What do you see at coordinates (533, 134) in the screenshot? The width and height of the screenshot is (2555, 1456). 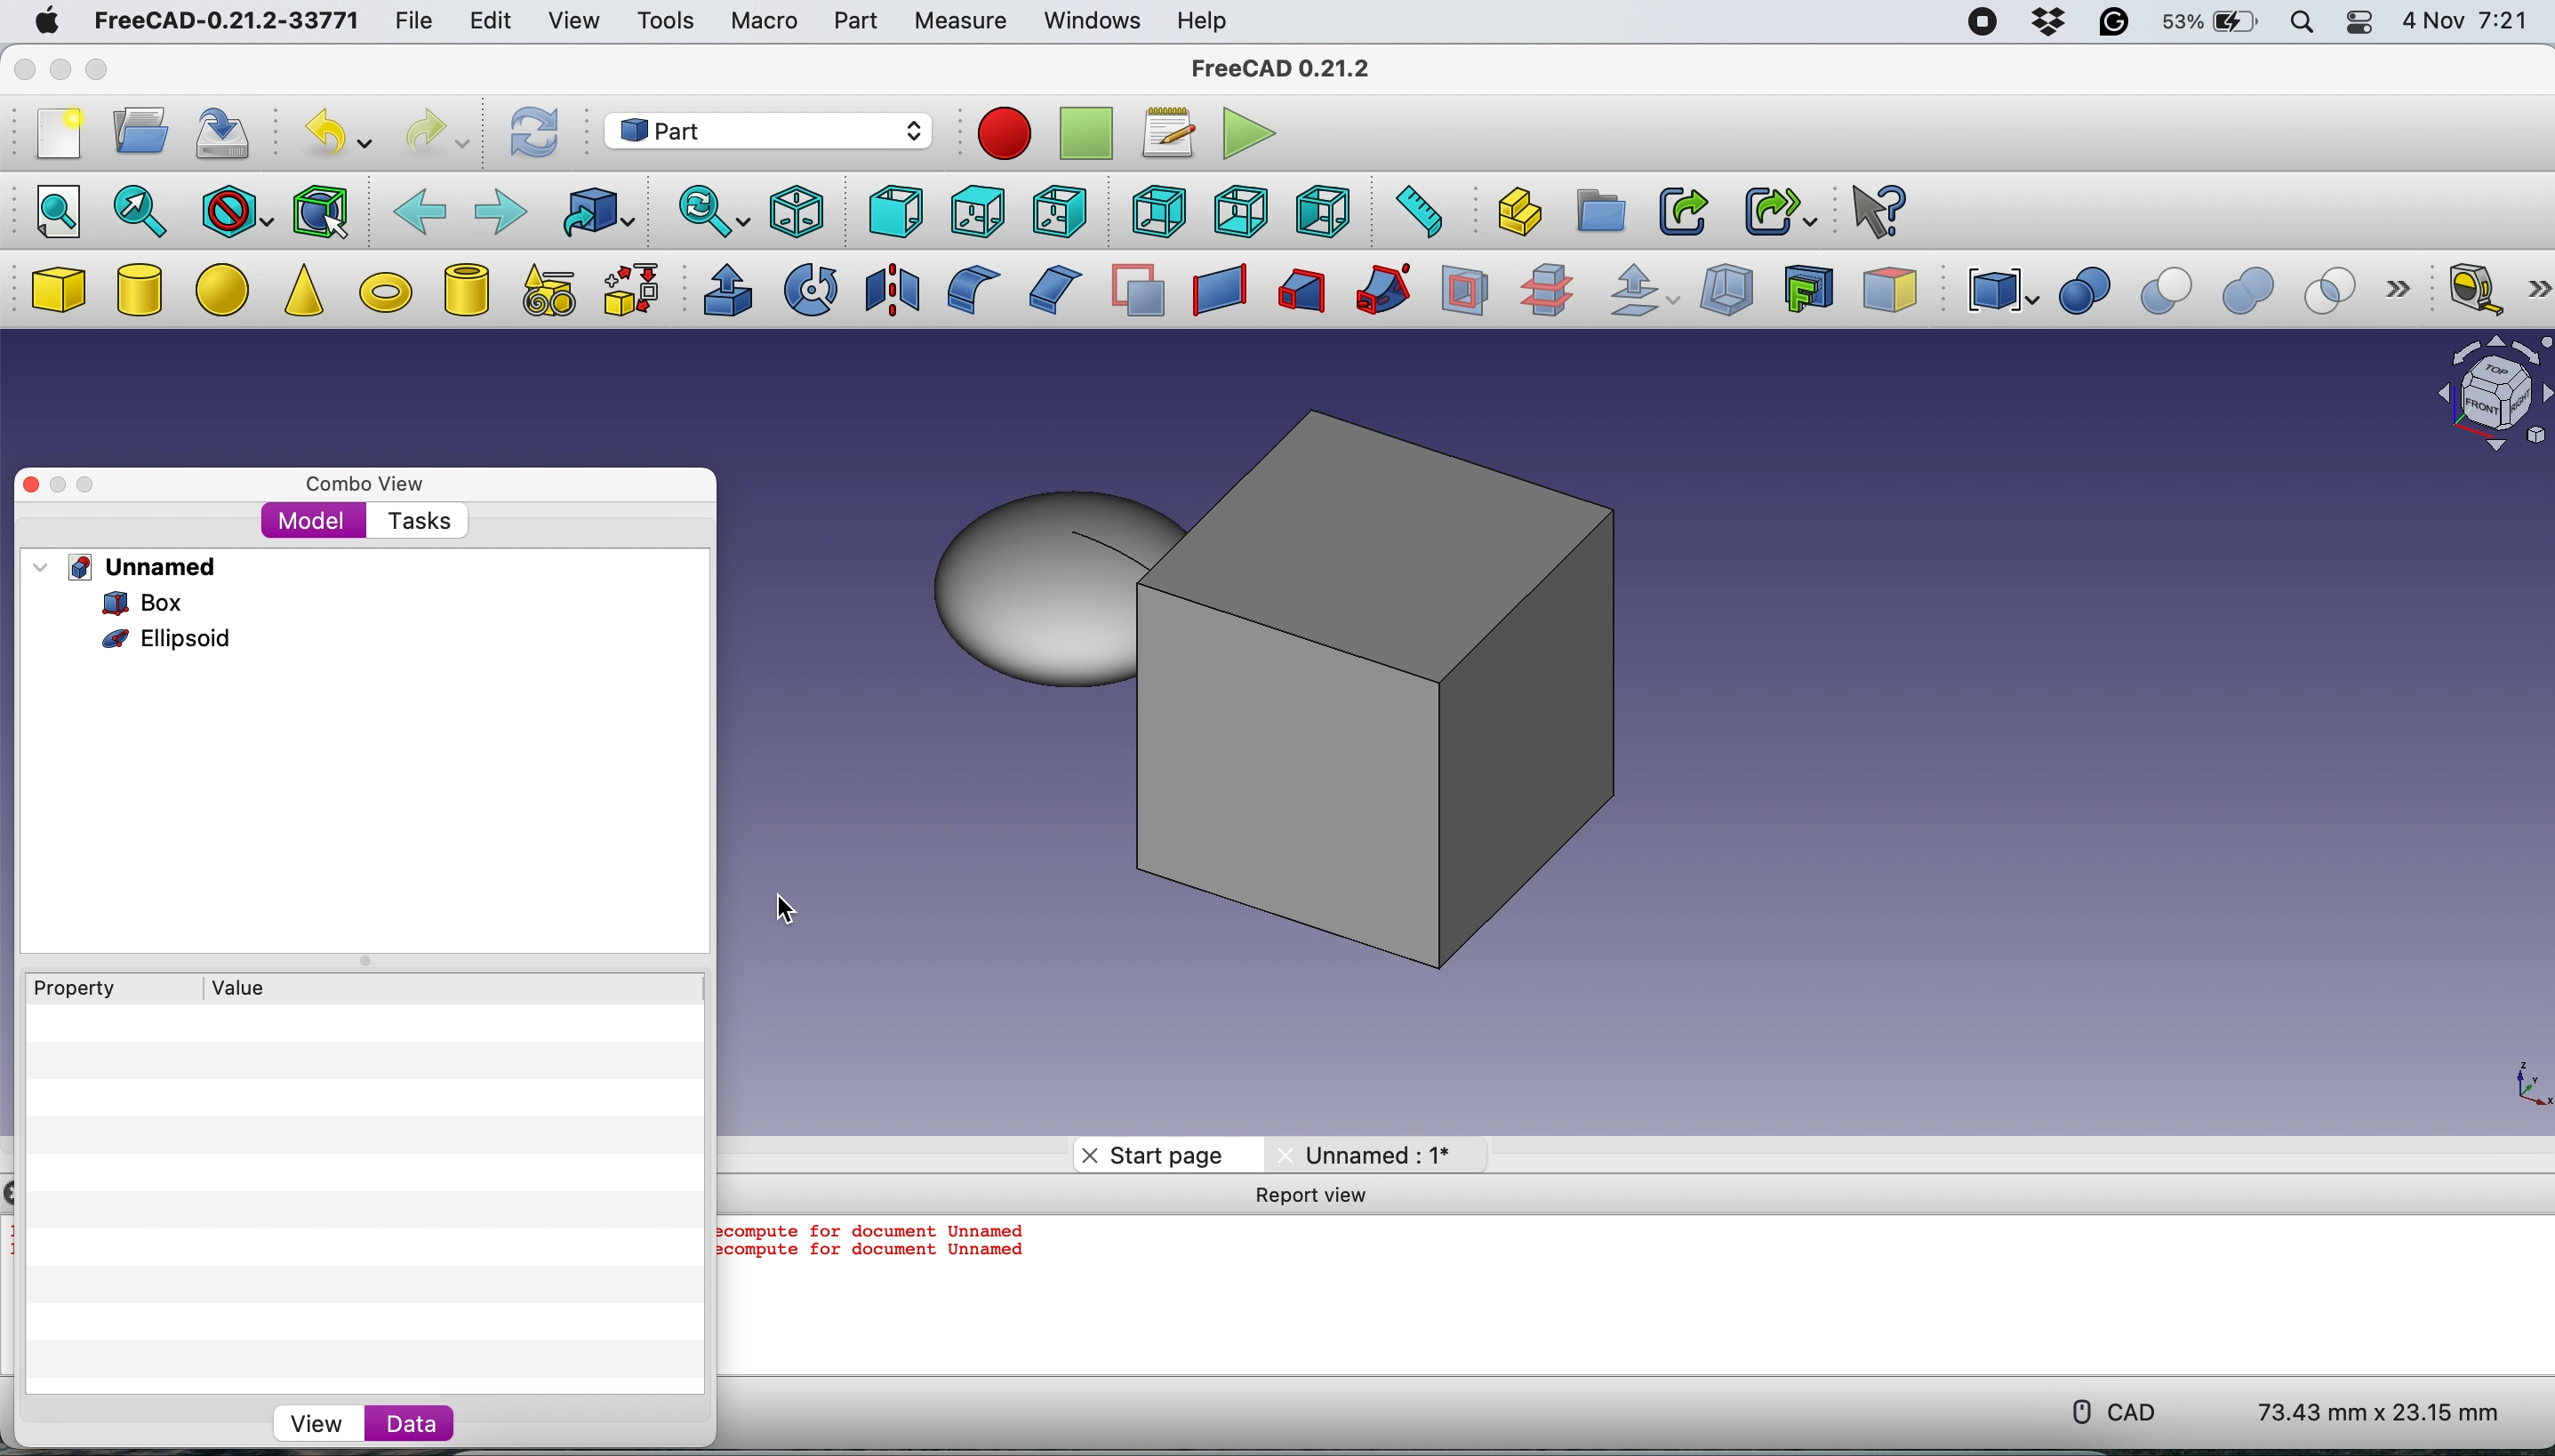 I see `refresh` at bounding box center [533, 134].